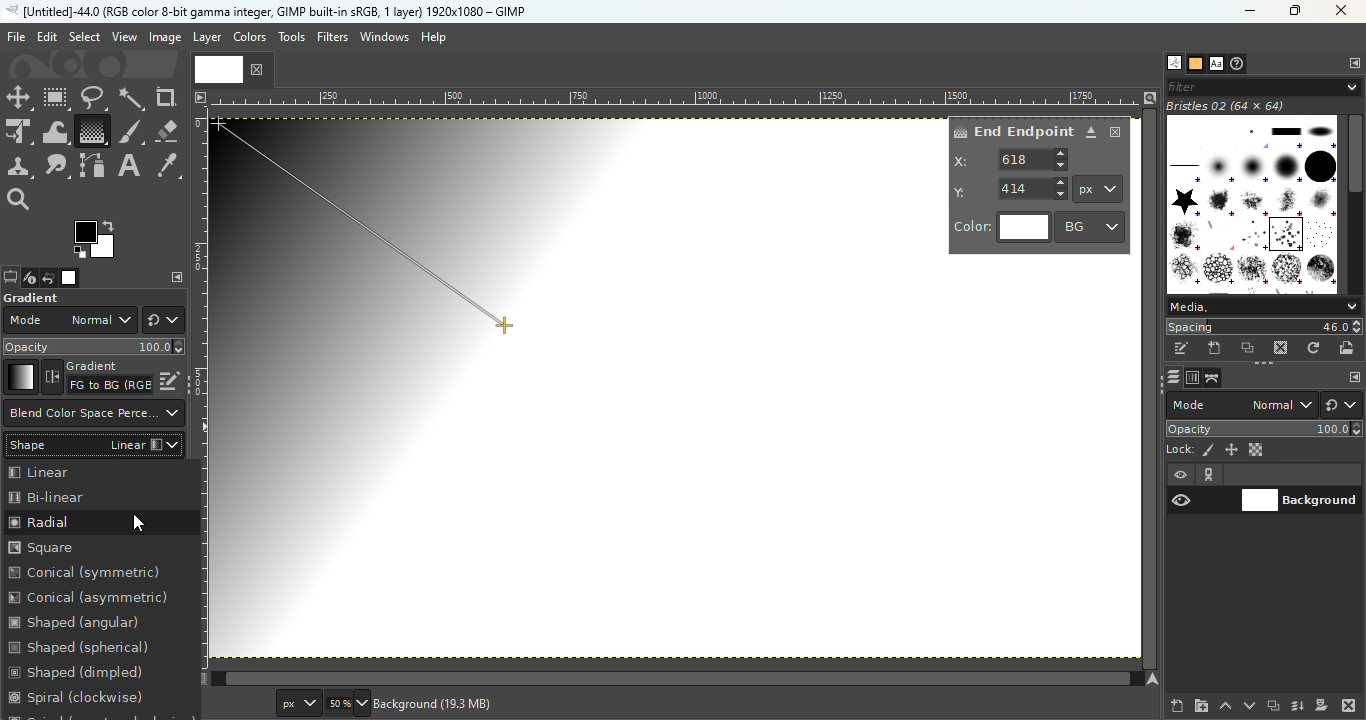 The width and height of the screenshot is (1366, 720). I want to click on Open the brushes dialog, so click(1174, 62).